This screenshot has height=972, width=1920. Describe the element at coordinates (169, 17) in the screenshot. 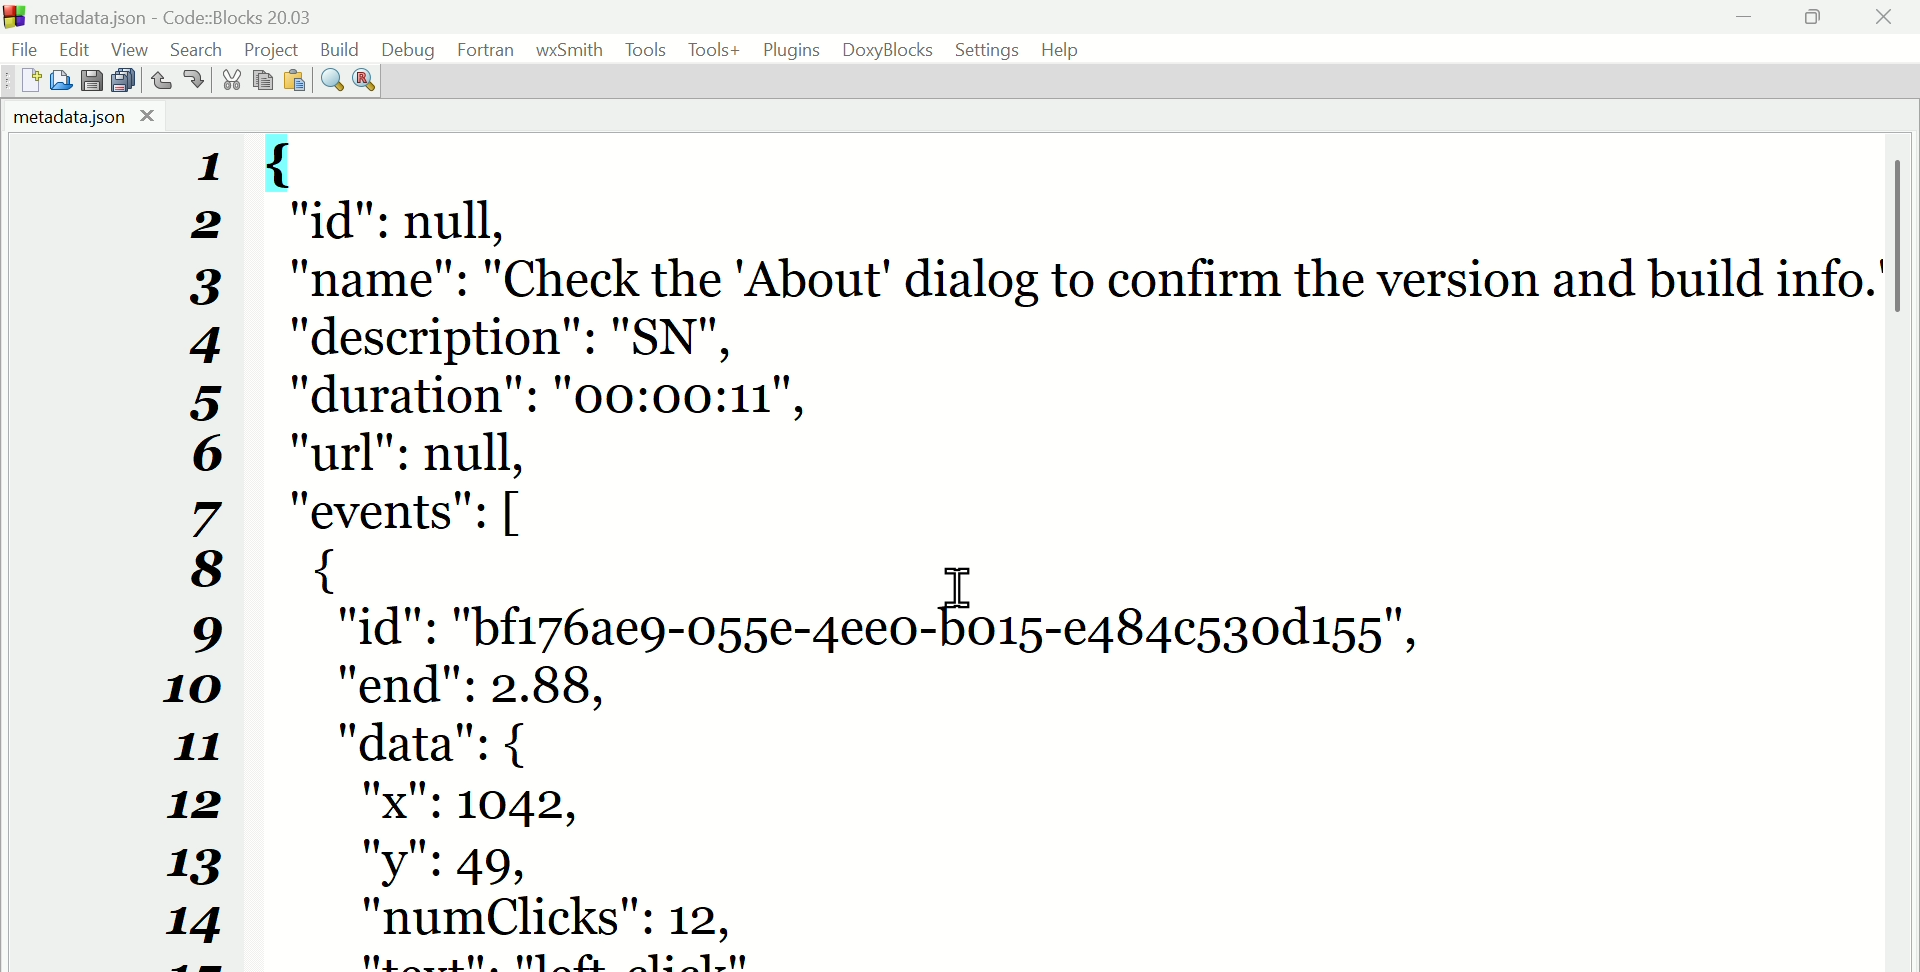

I see `Metadata.Json code blocks 20.03` at that location.